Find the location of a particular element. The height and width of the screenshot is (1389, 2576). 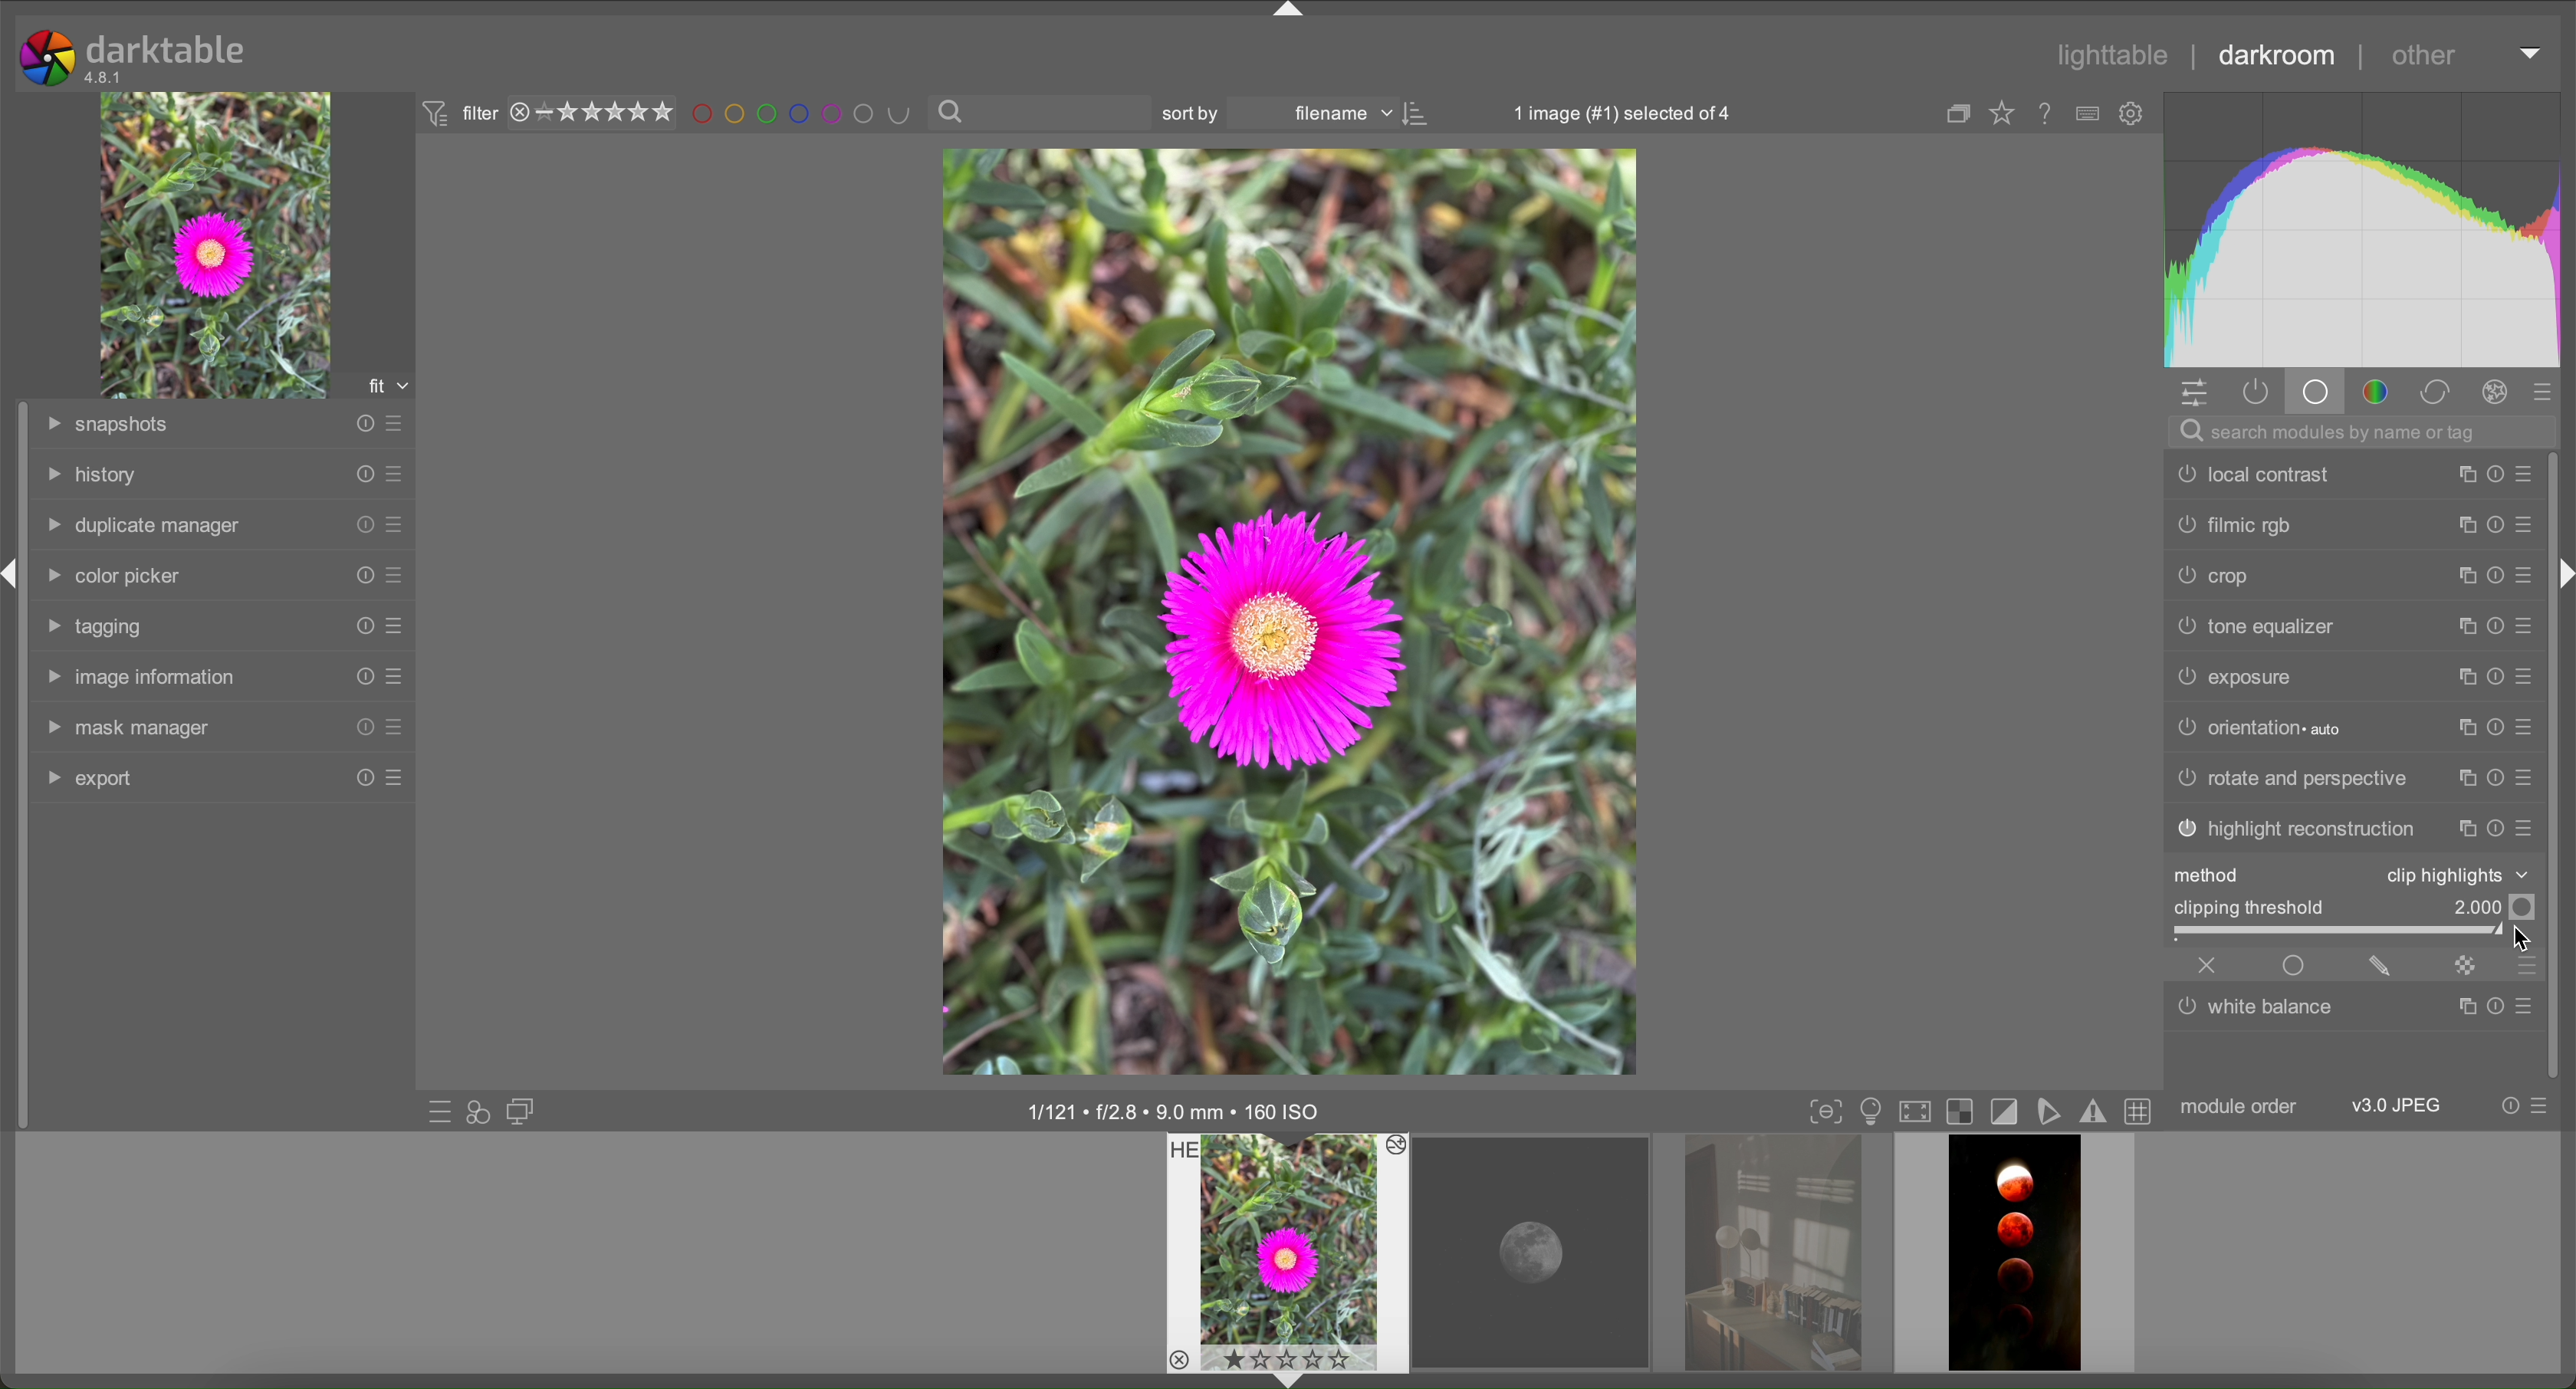

cursor is located at coordinates (2523, 943).